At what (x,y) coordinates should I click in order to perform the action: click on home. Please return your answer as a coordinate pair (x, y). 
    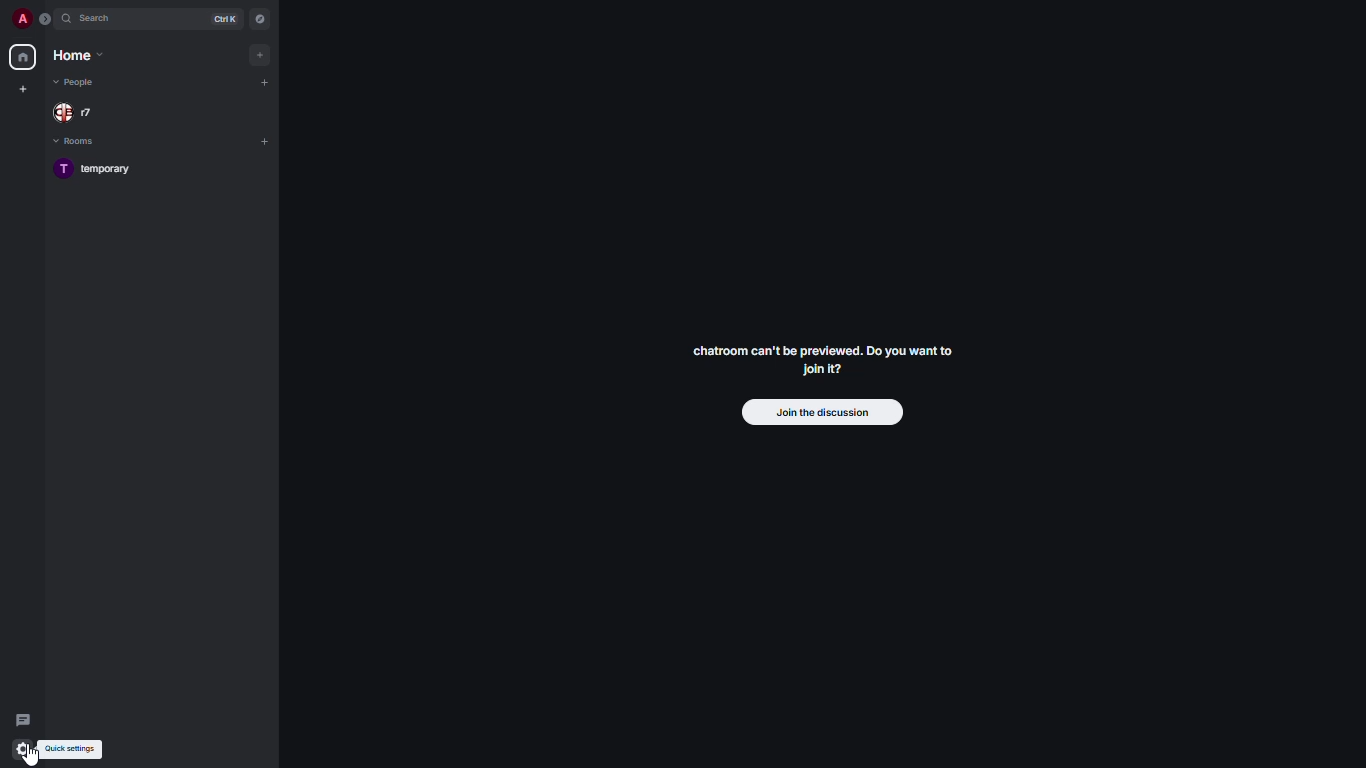
    Looking at the image, I should click on (24, 56).